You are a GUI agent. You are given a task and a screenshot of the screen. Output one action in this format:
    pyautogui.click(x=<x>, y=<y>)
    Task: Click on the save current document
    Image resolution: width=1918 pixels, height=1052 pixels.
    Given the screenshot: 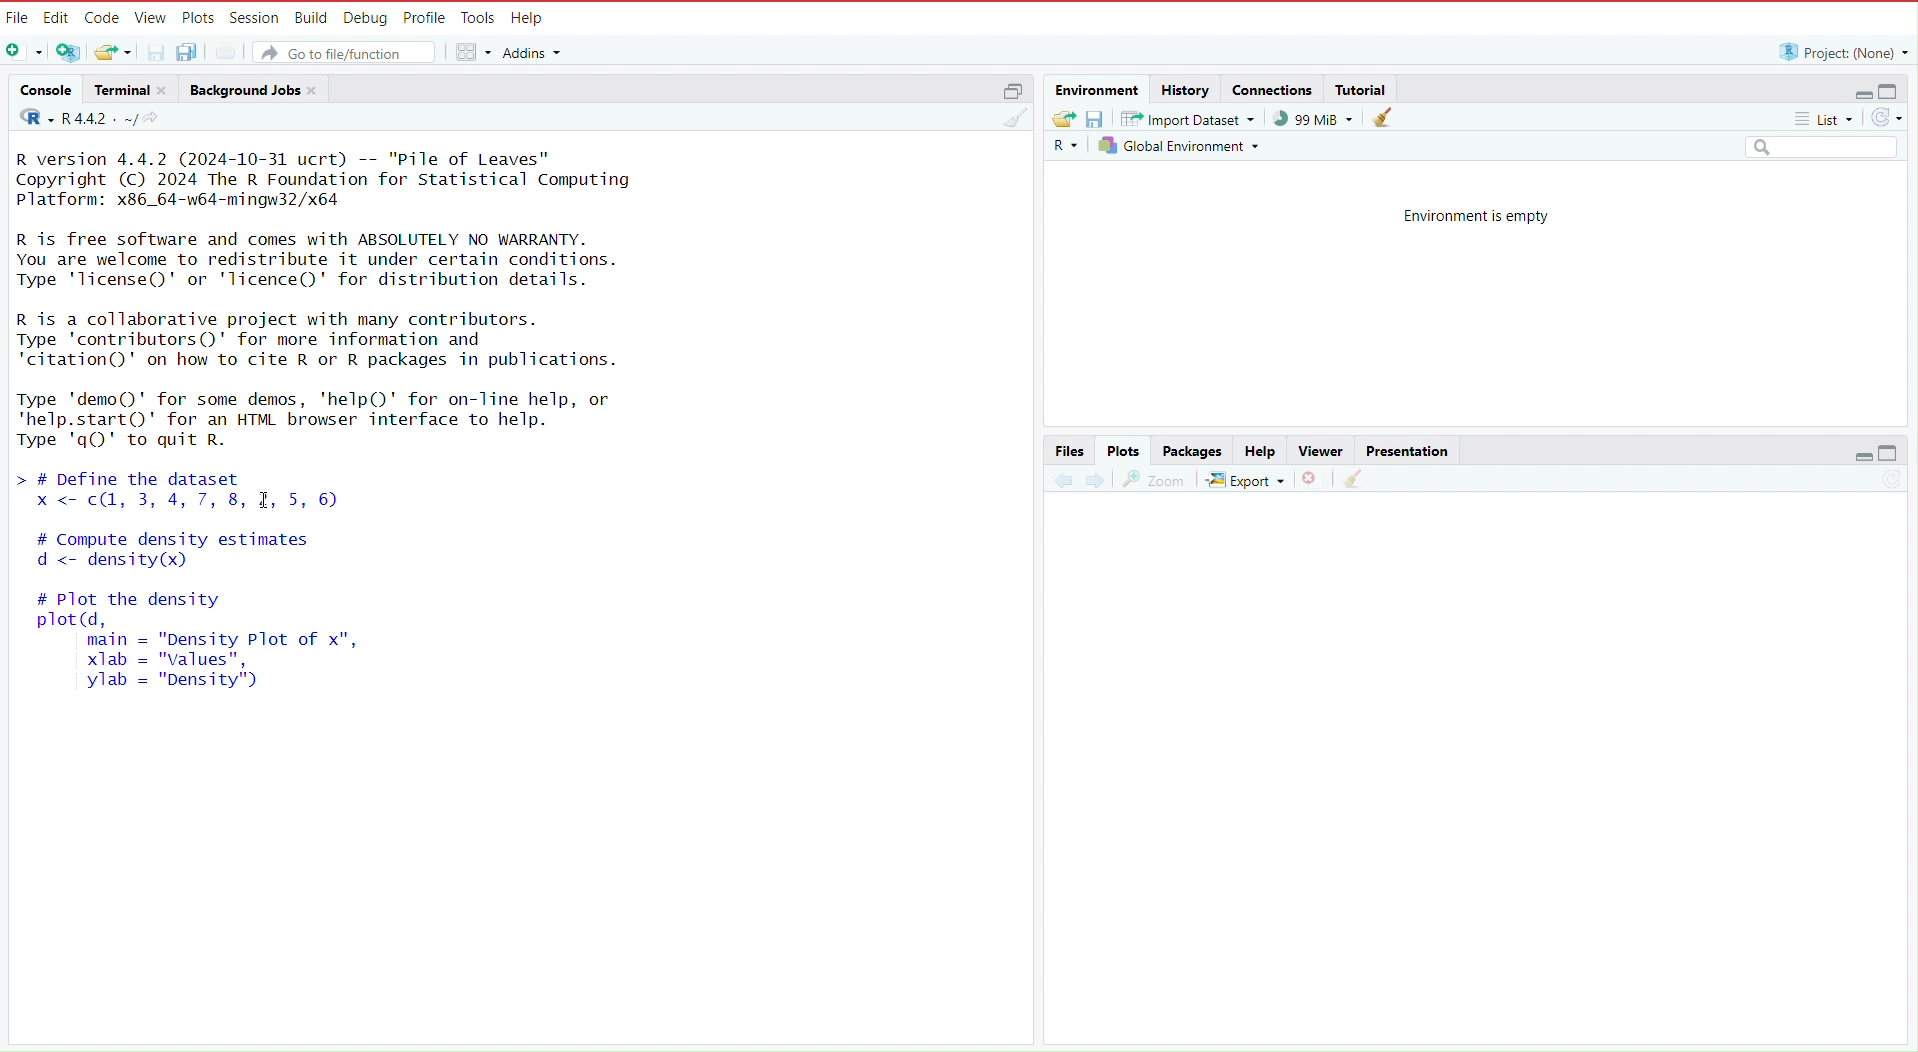 What is the action you would take?
    pyautogui.click(x=157, y=52)
    